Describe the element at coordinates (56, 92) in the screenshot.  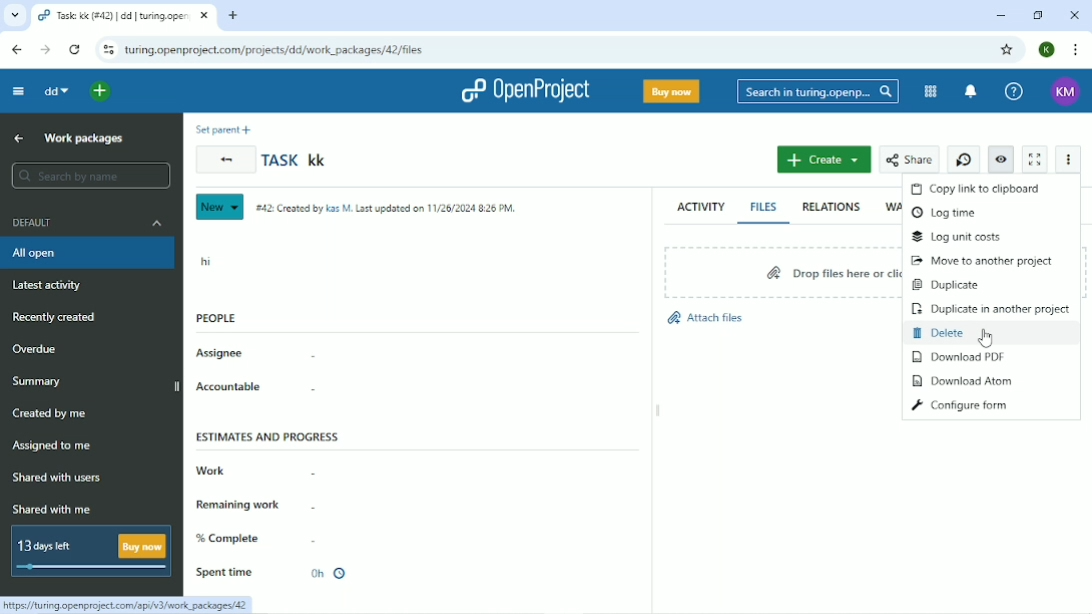
I see `dd` at that location.